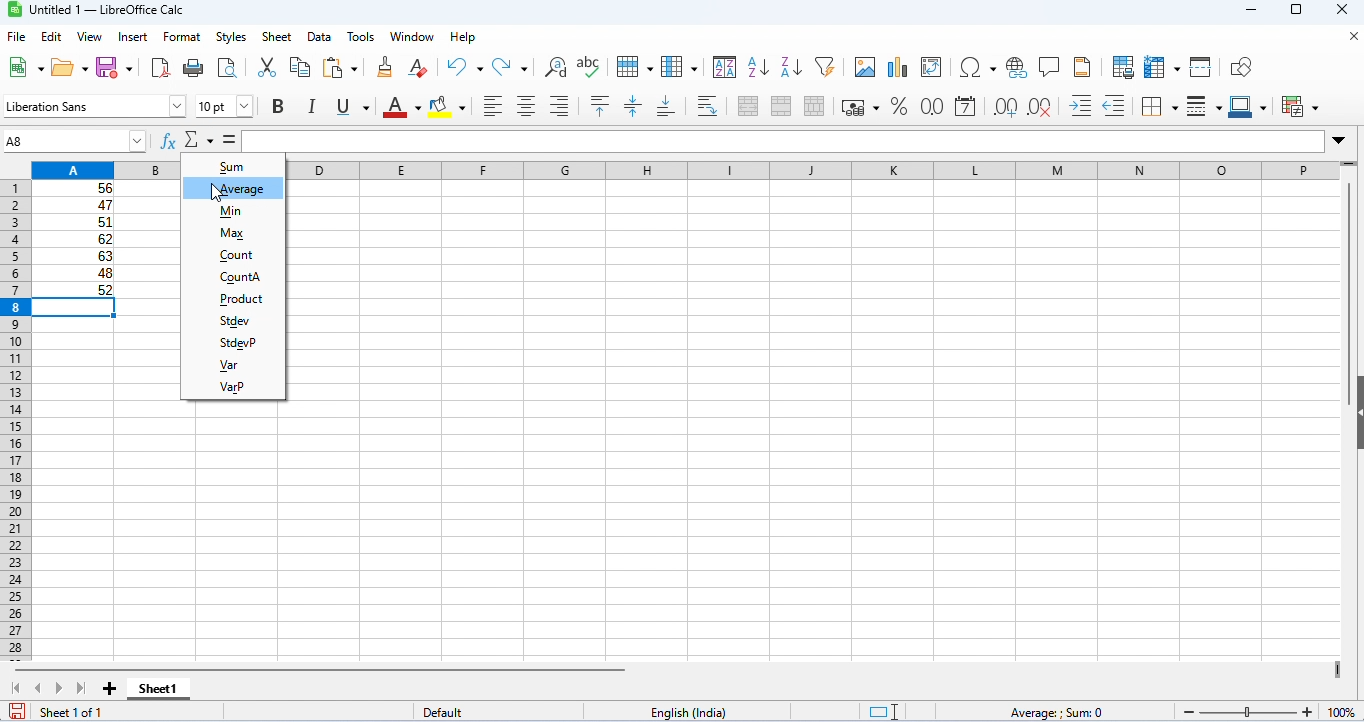 Image resolution: width=1364 pixels, height=722 pixels. I want to click on =, so click(232, 138).